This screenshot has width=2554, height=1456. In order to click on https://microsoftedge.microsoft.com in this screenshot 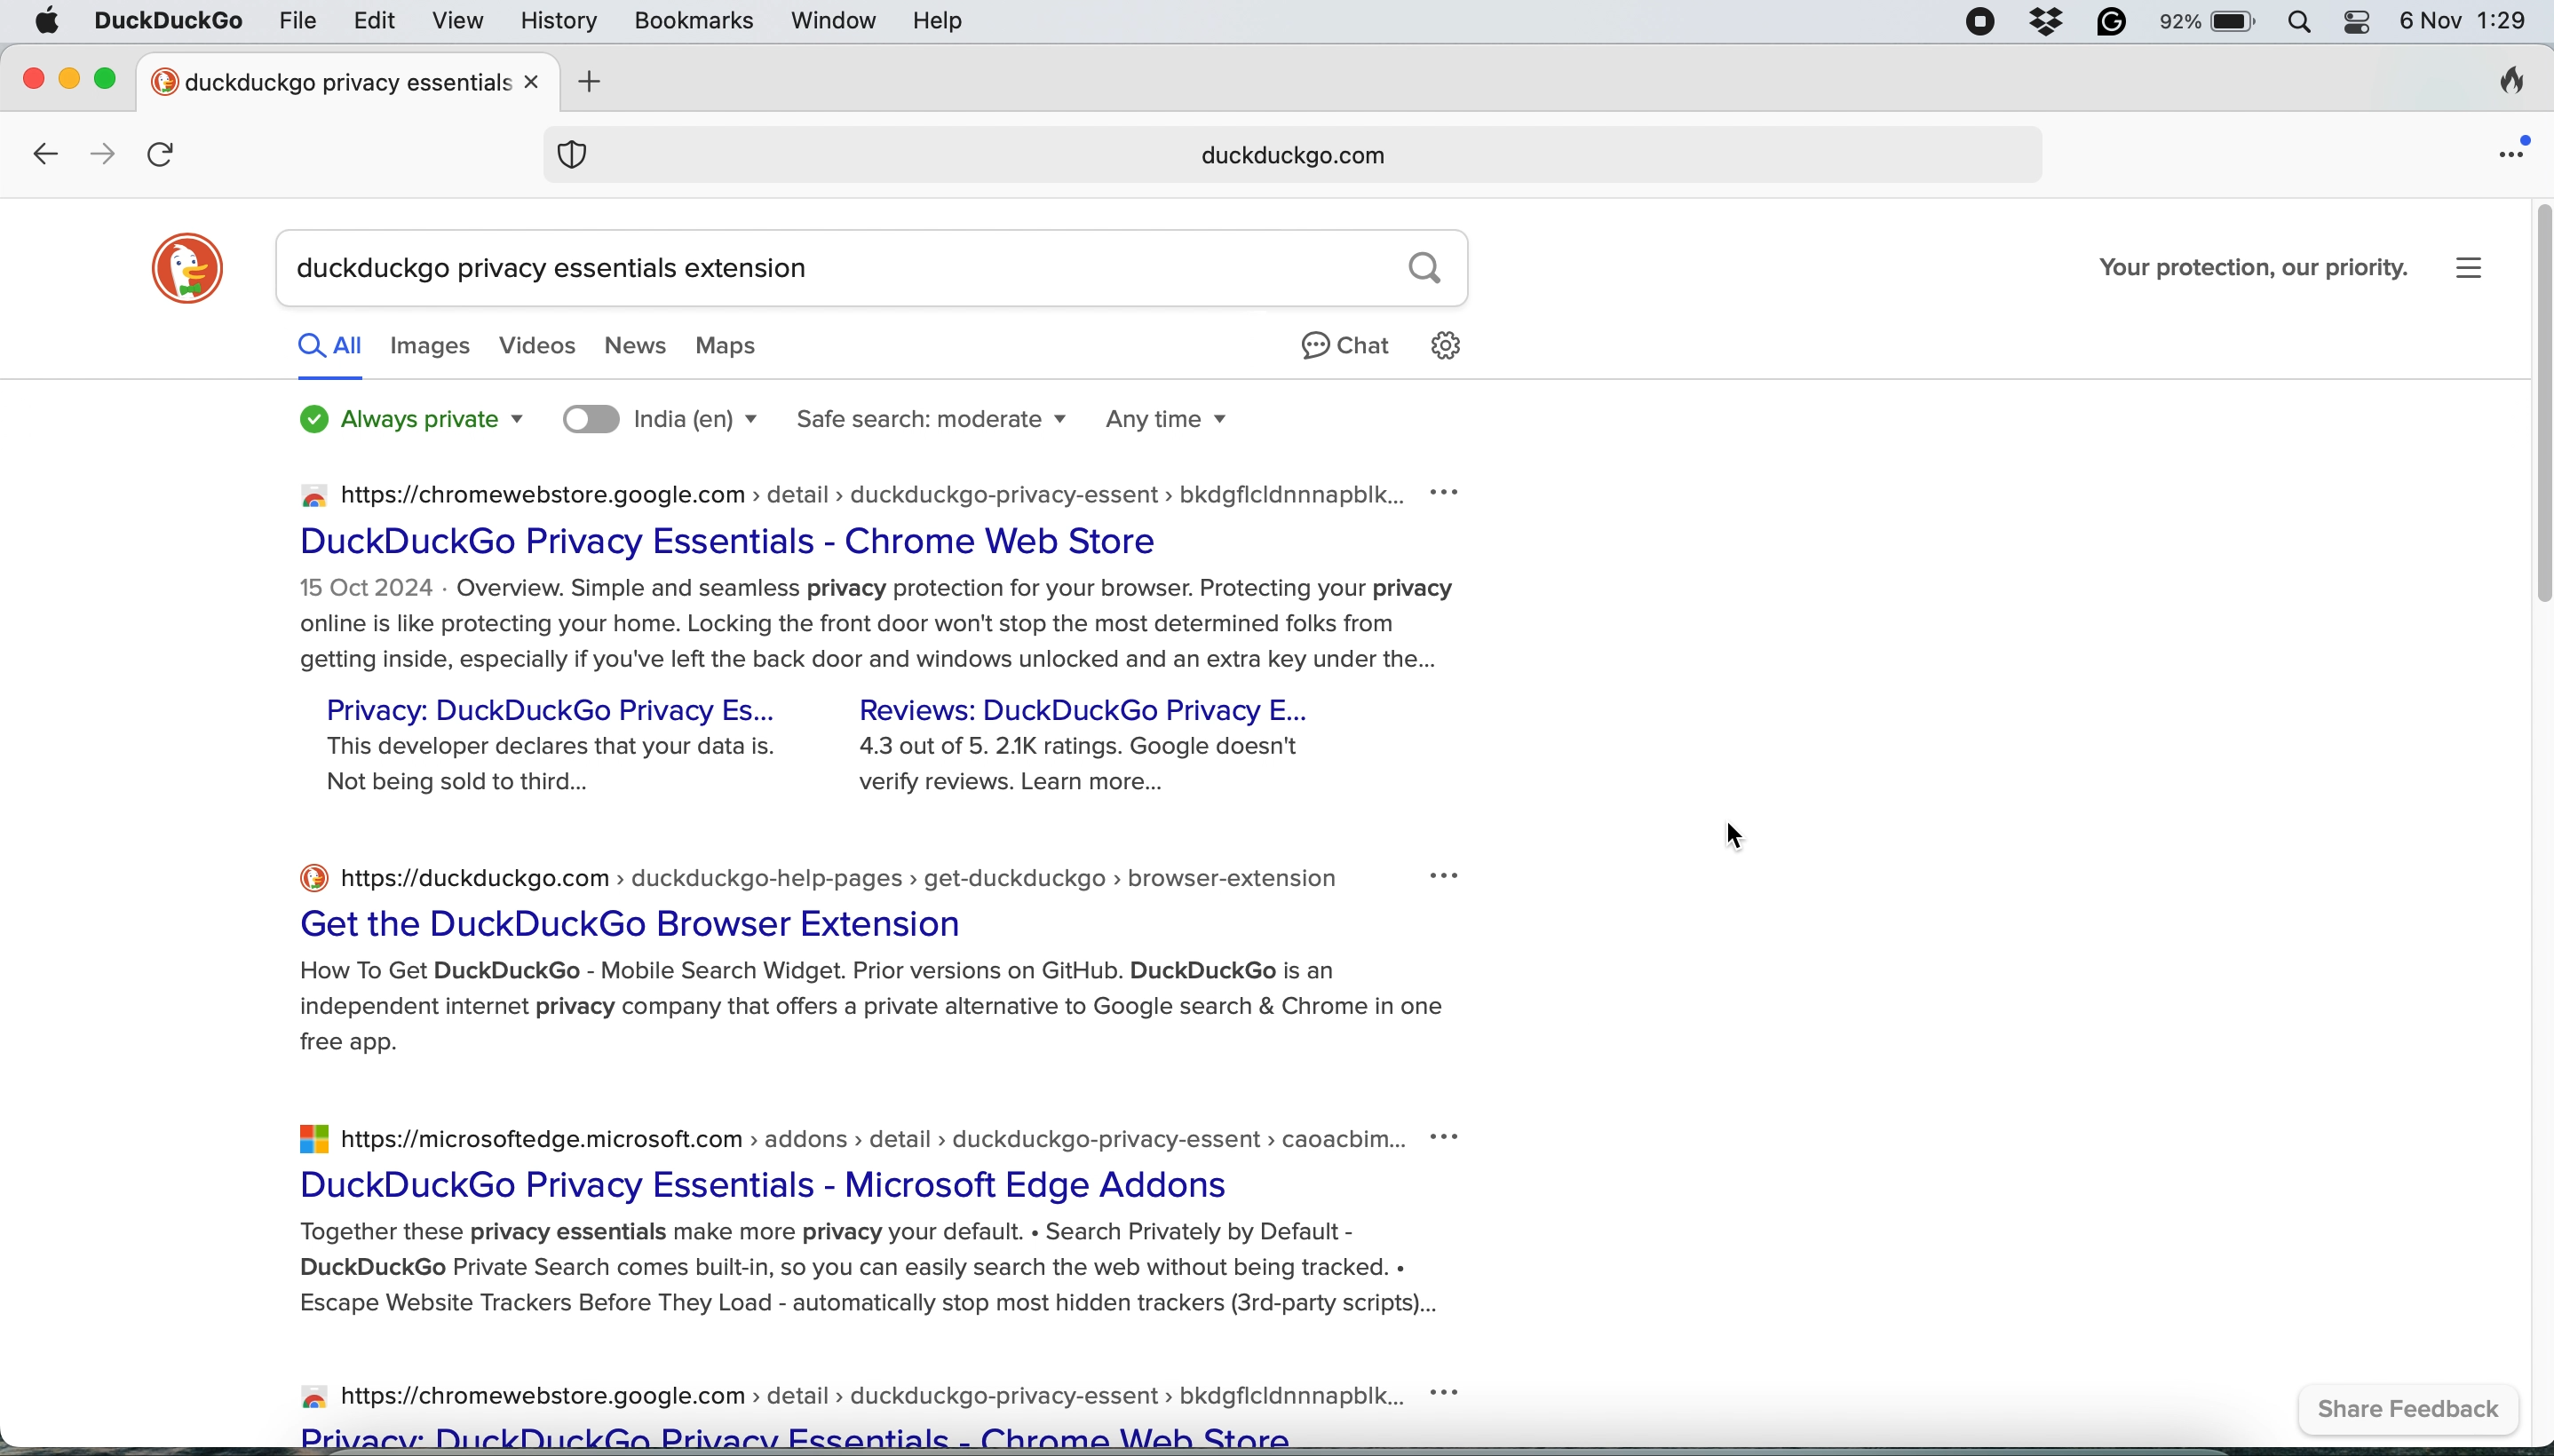, I will do `click(850, 1138)`.